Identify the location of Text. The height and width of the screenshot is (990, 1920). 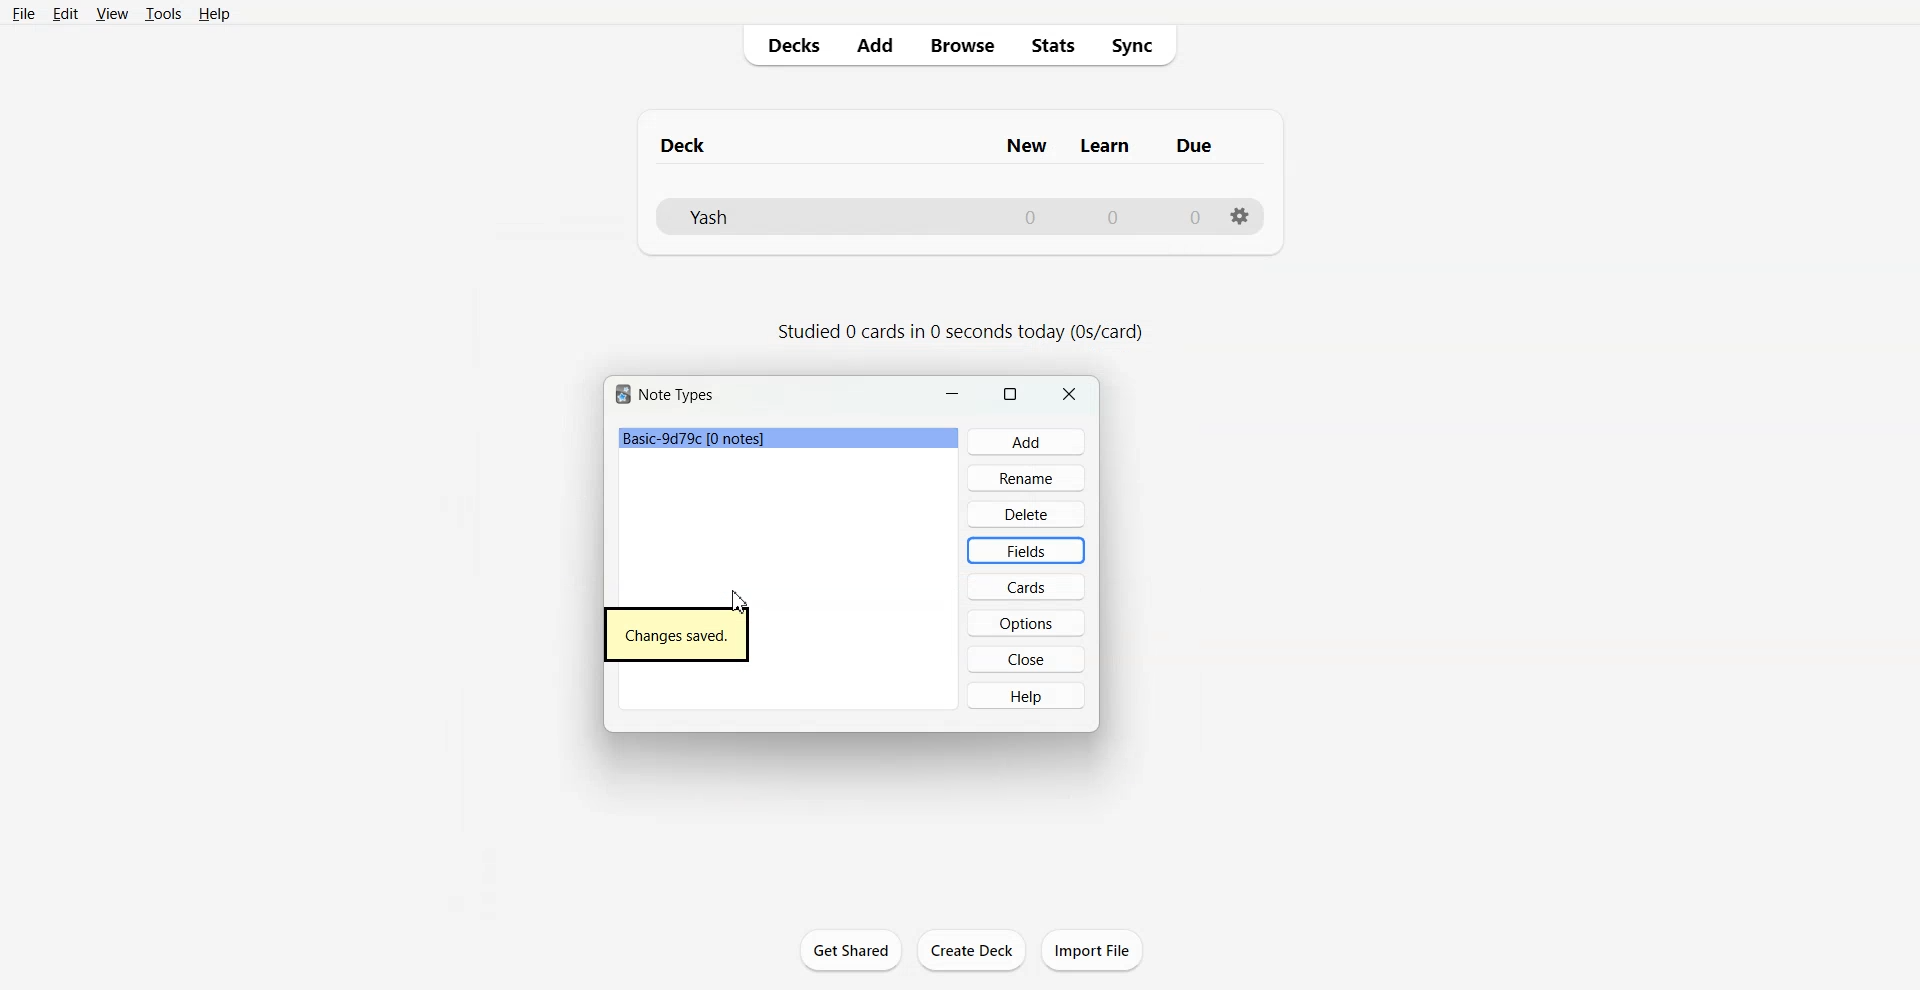
(676, 635).